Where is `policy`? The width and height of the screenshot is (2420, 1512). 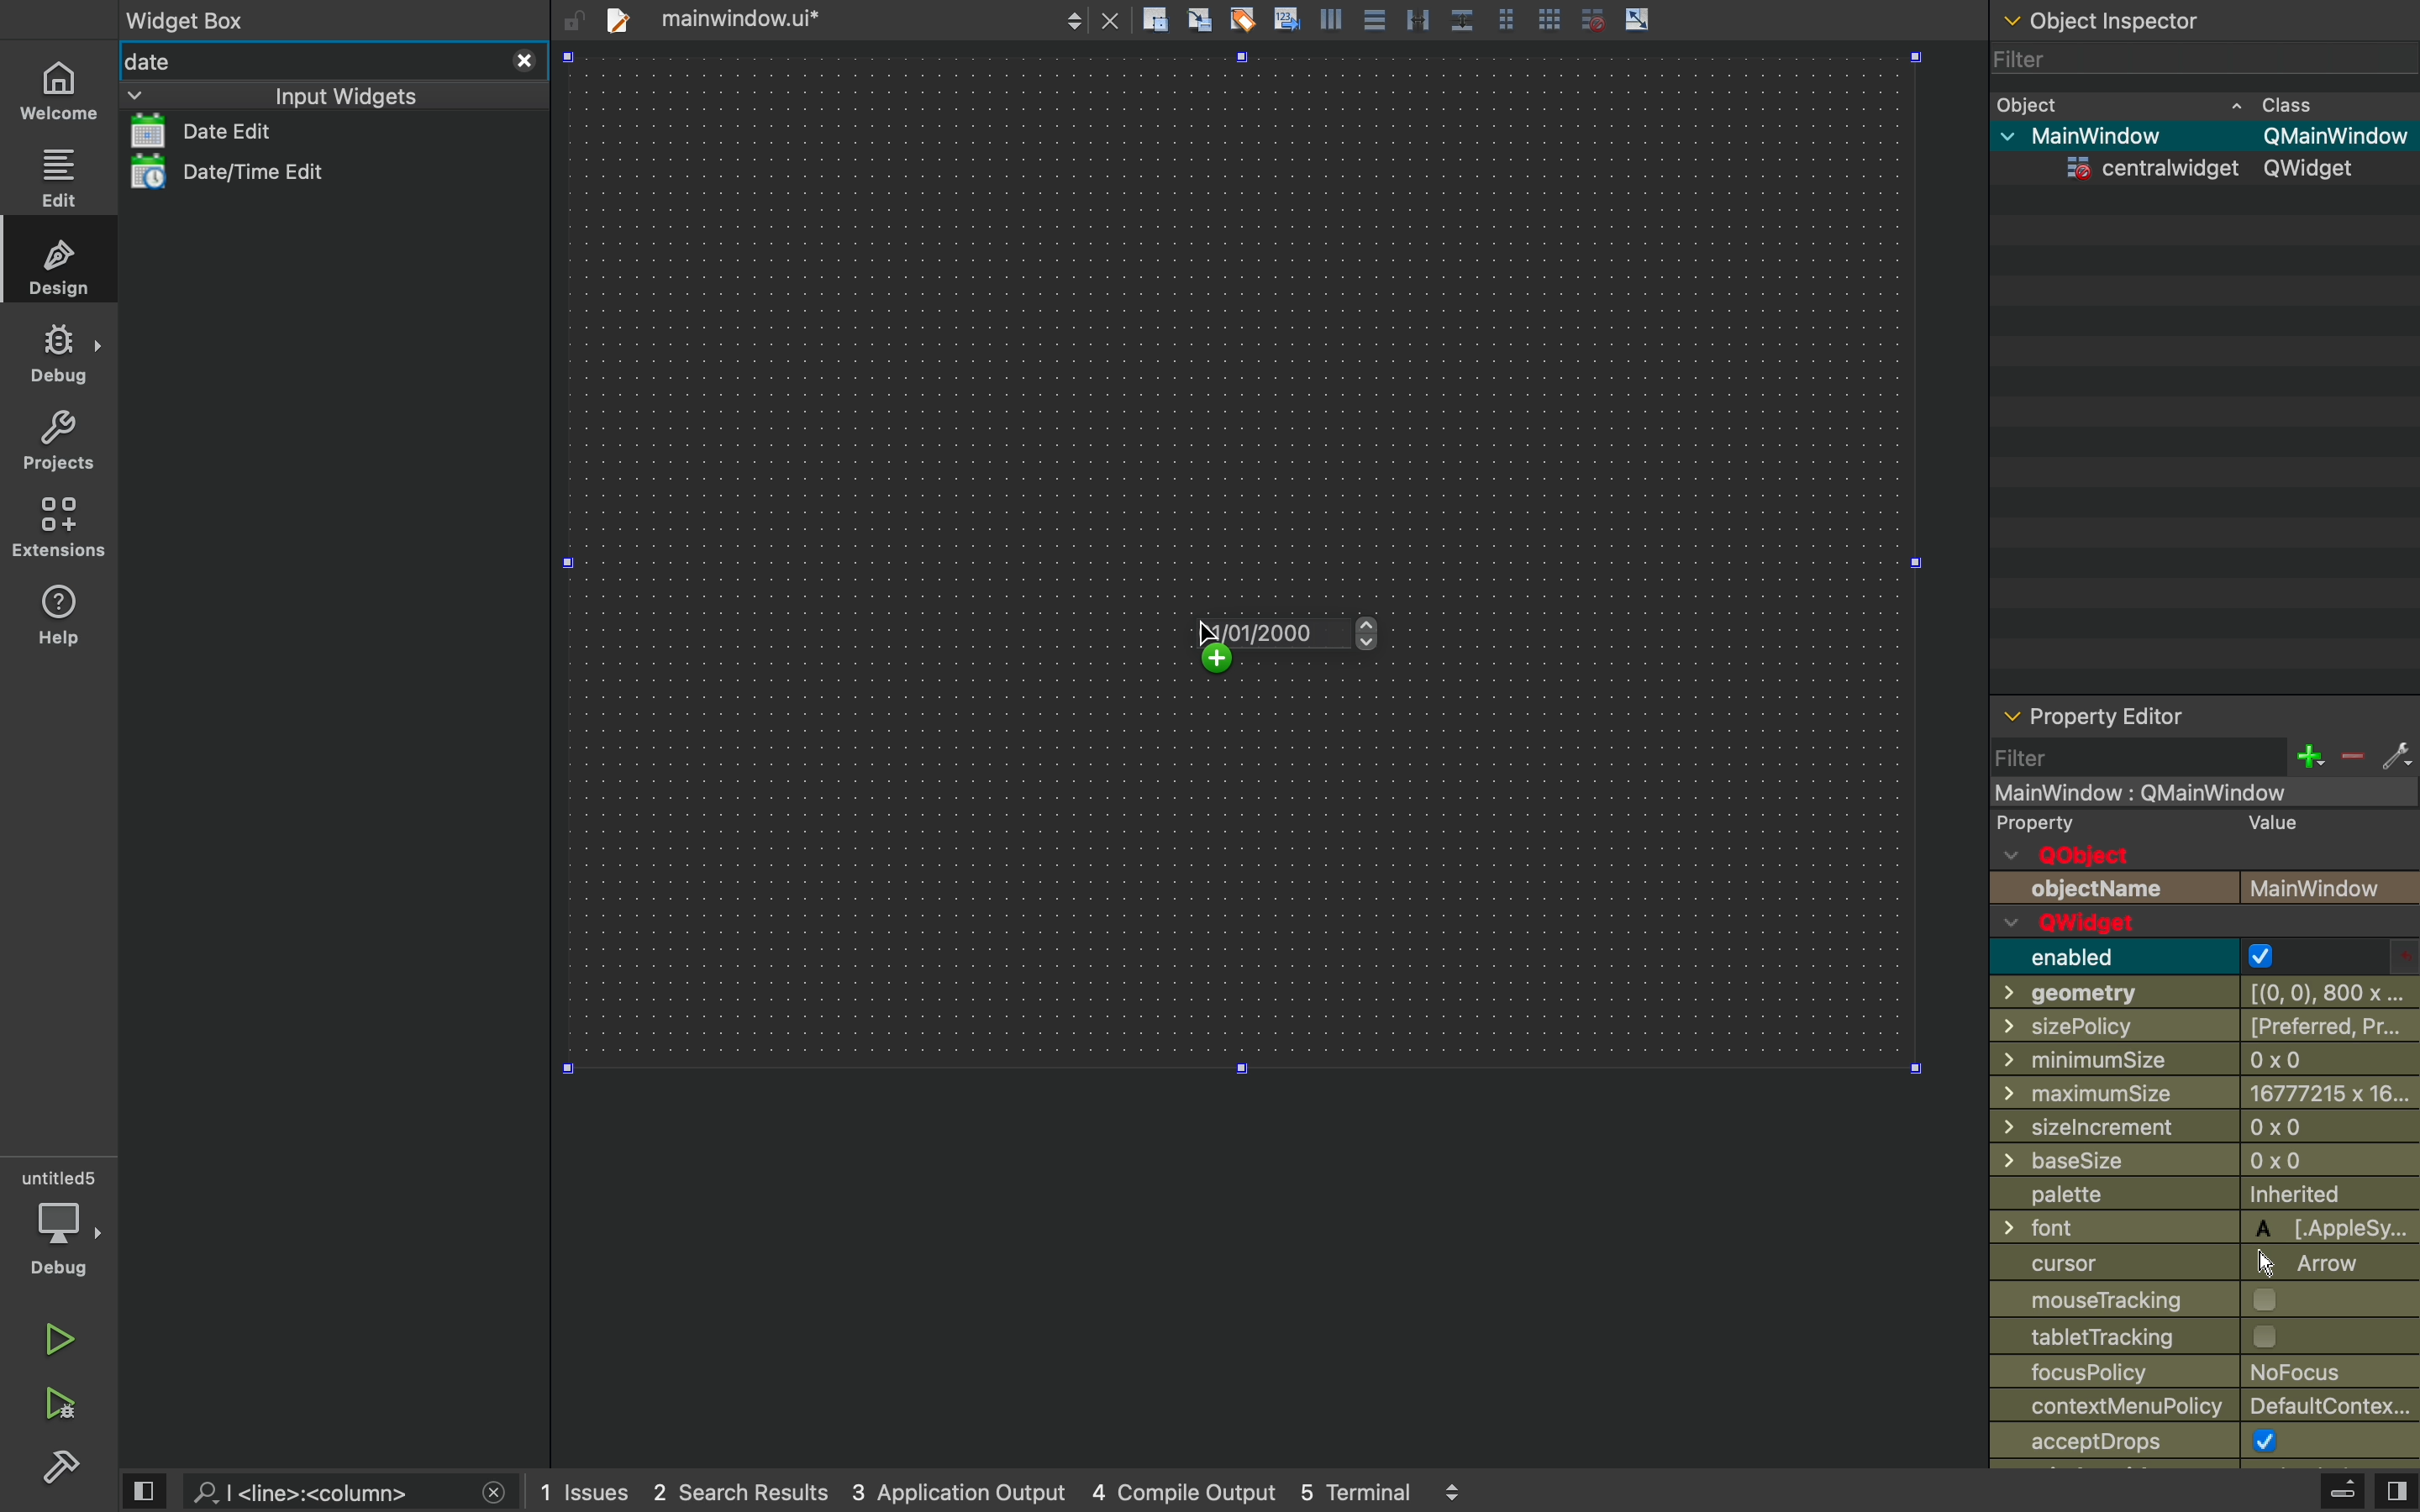 policy is located at coordinates (2207, 1371).